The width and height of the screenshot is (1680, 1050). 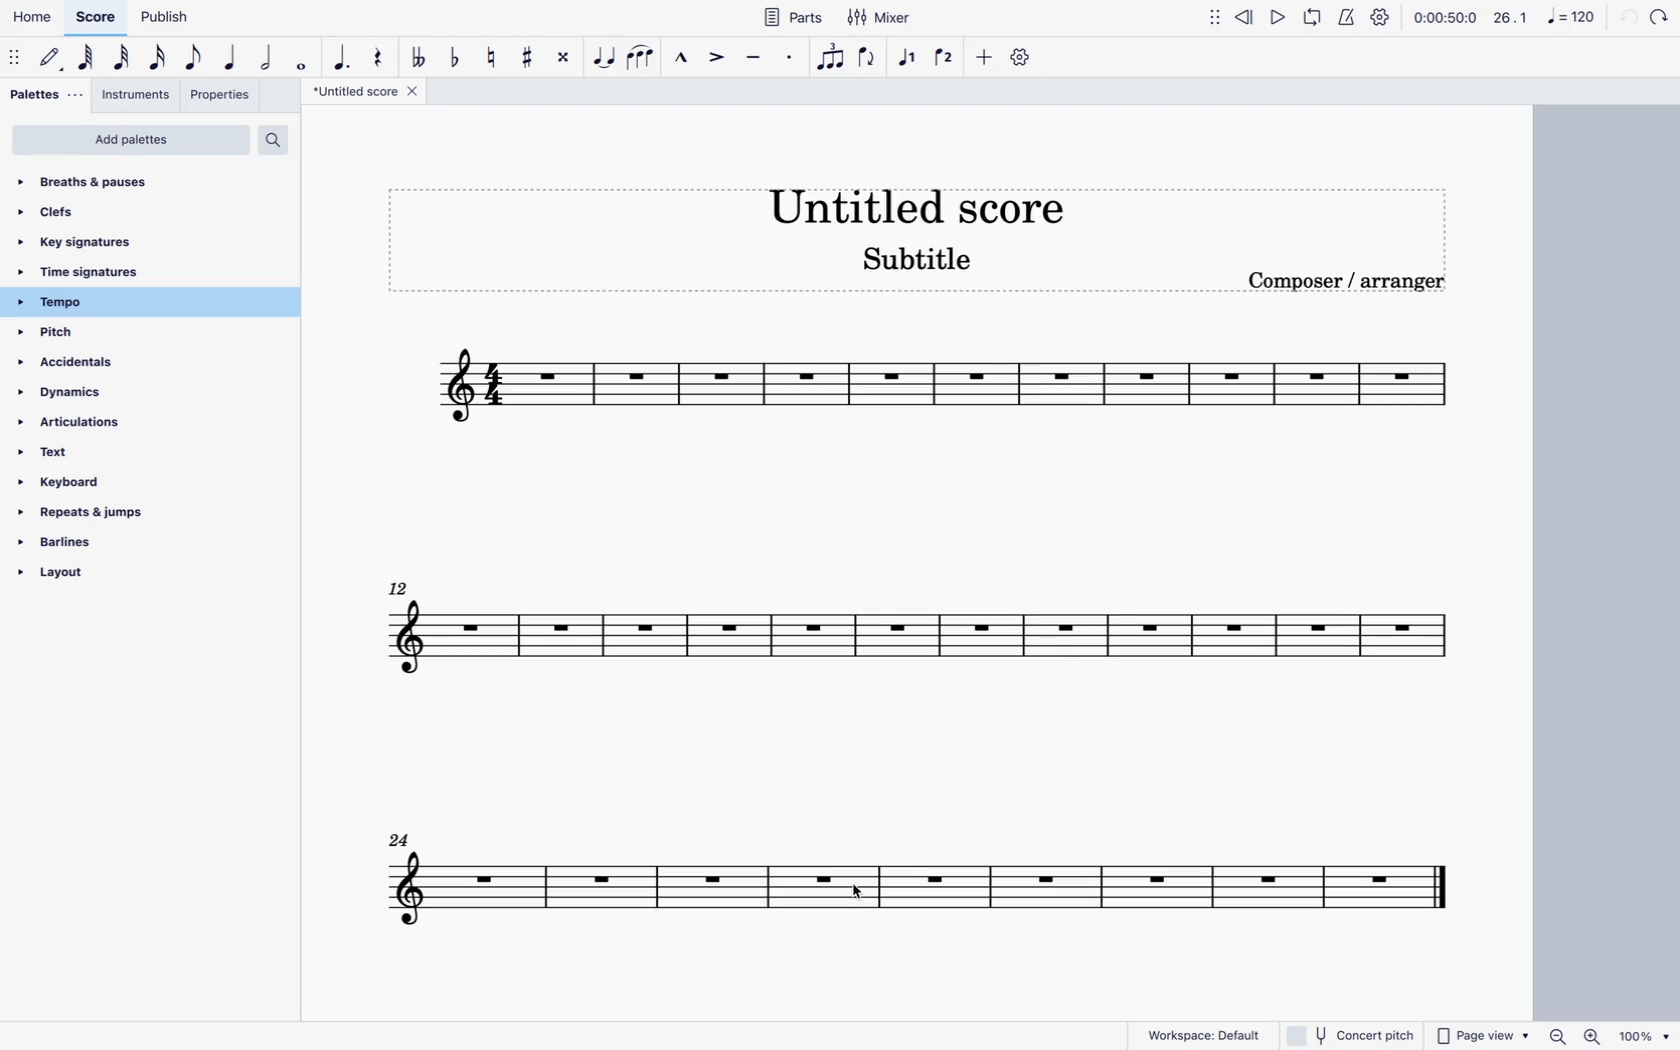 What do you see at coordinates (1544, 18) in the screenshot?
I see `scale` at bounding box center [1544, 18].